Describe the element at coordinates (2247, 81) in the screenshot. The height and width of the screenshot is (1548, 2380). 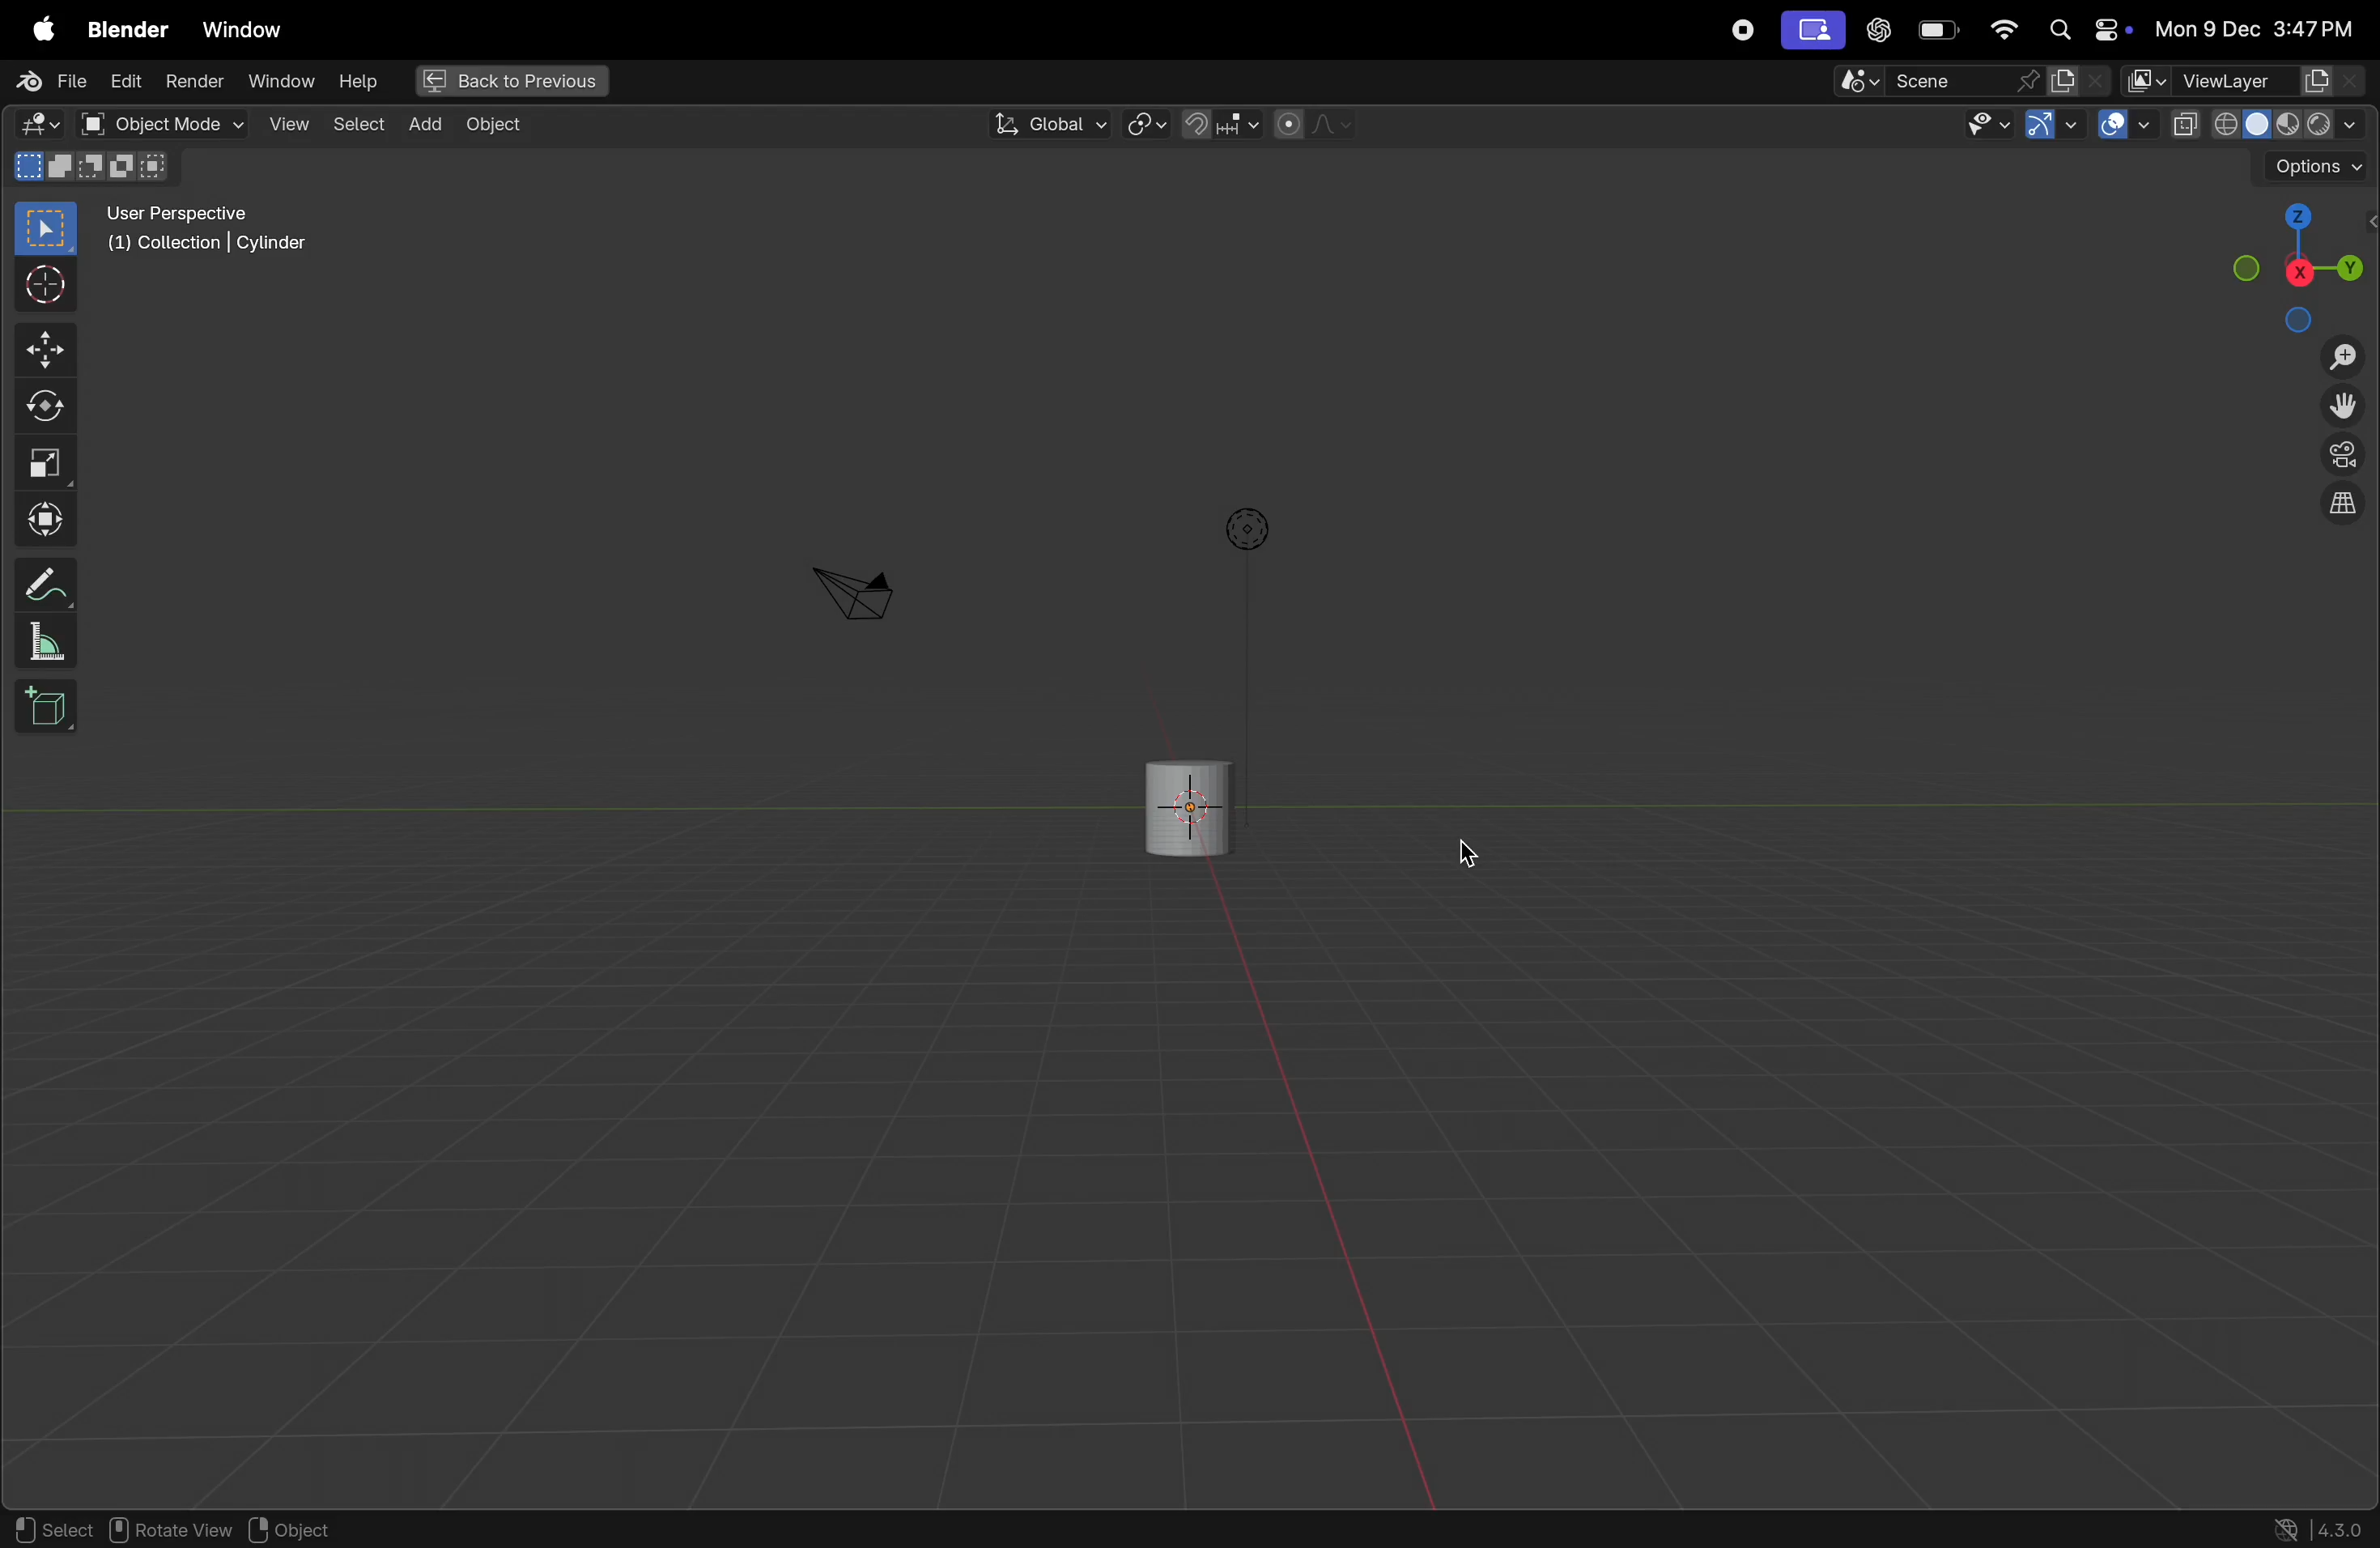
I see `Viewlayer` at that location.